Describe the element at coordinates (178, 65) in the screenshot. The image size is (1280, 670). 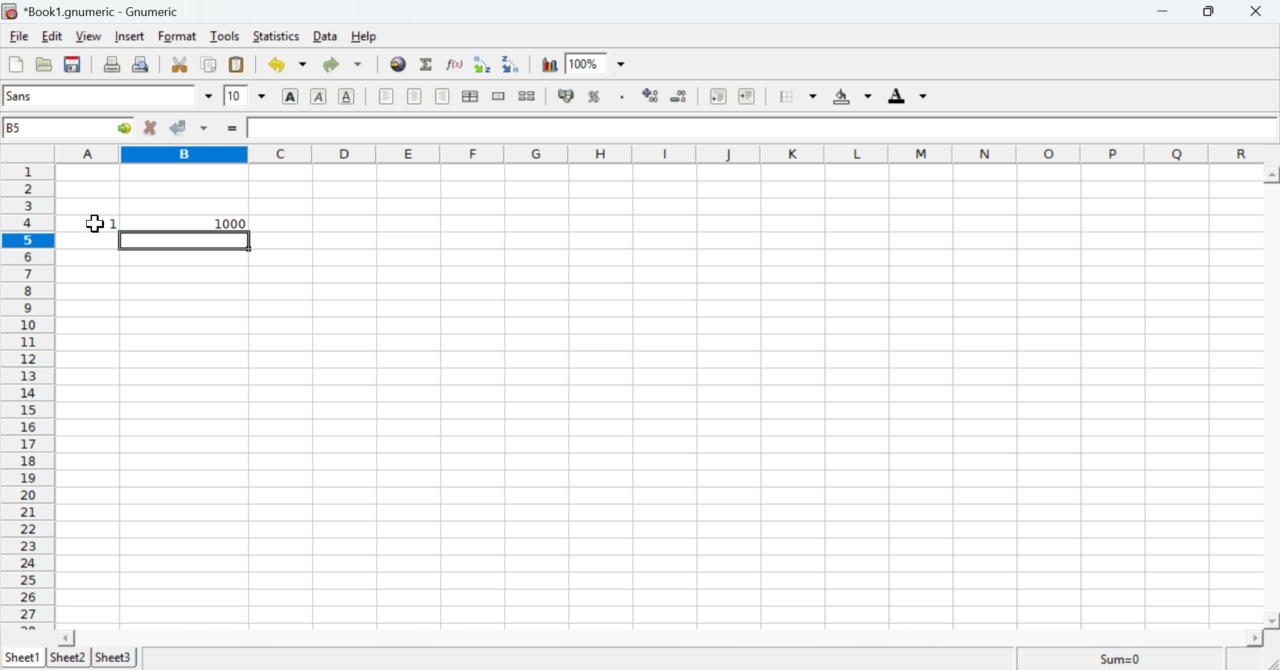
I see `Cut selection` at that location.